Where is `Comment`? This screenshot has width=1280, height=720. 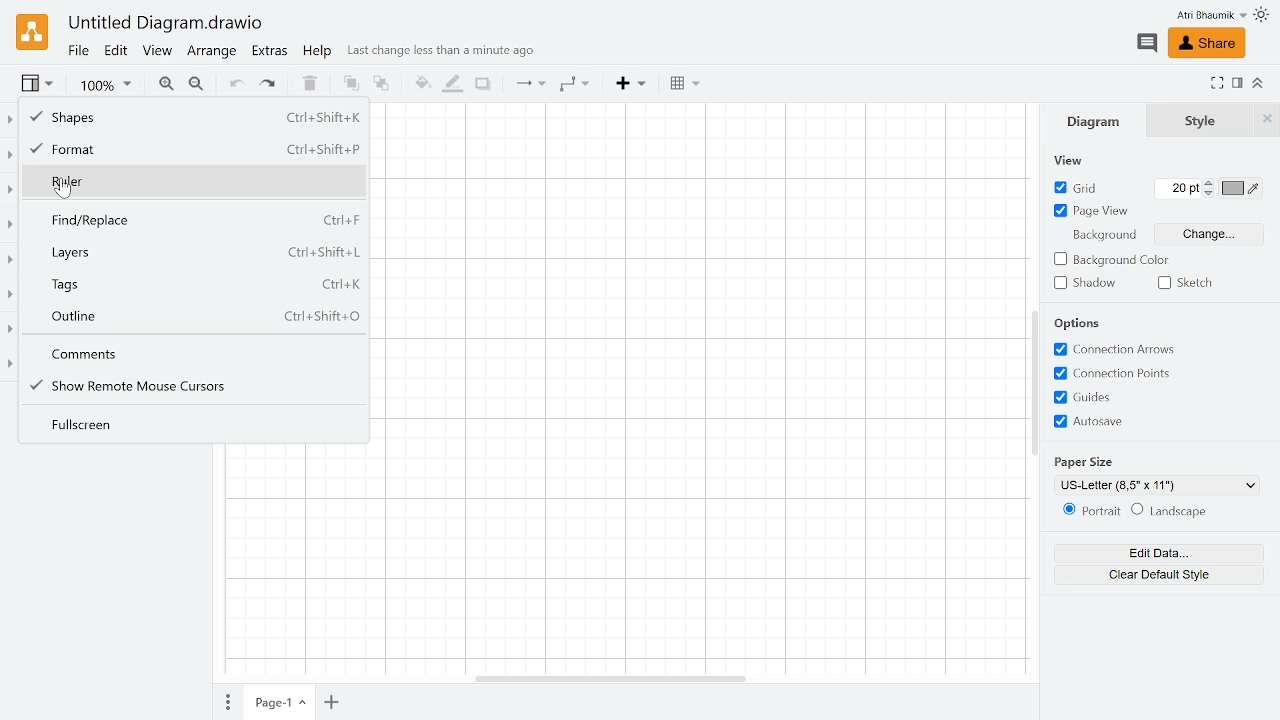 Comment is located at coordinates (1148, 44).